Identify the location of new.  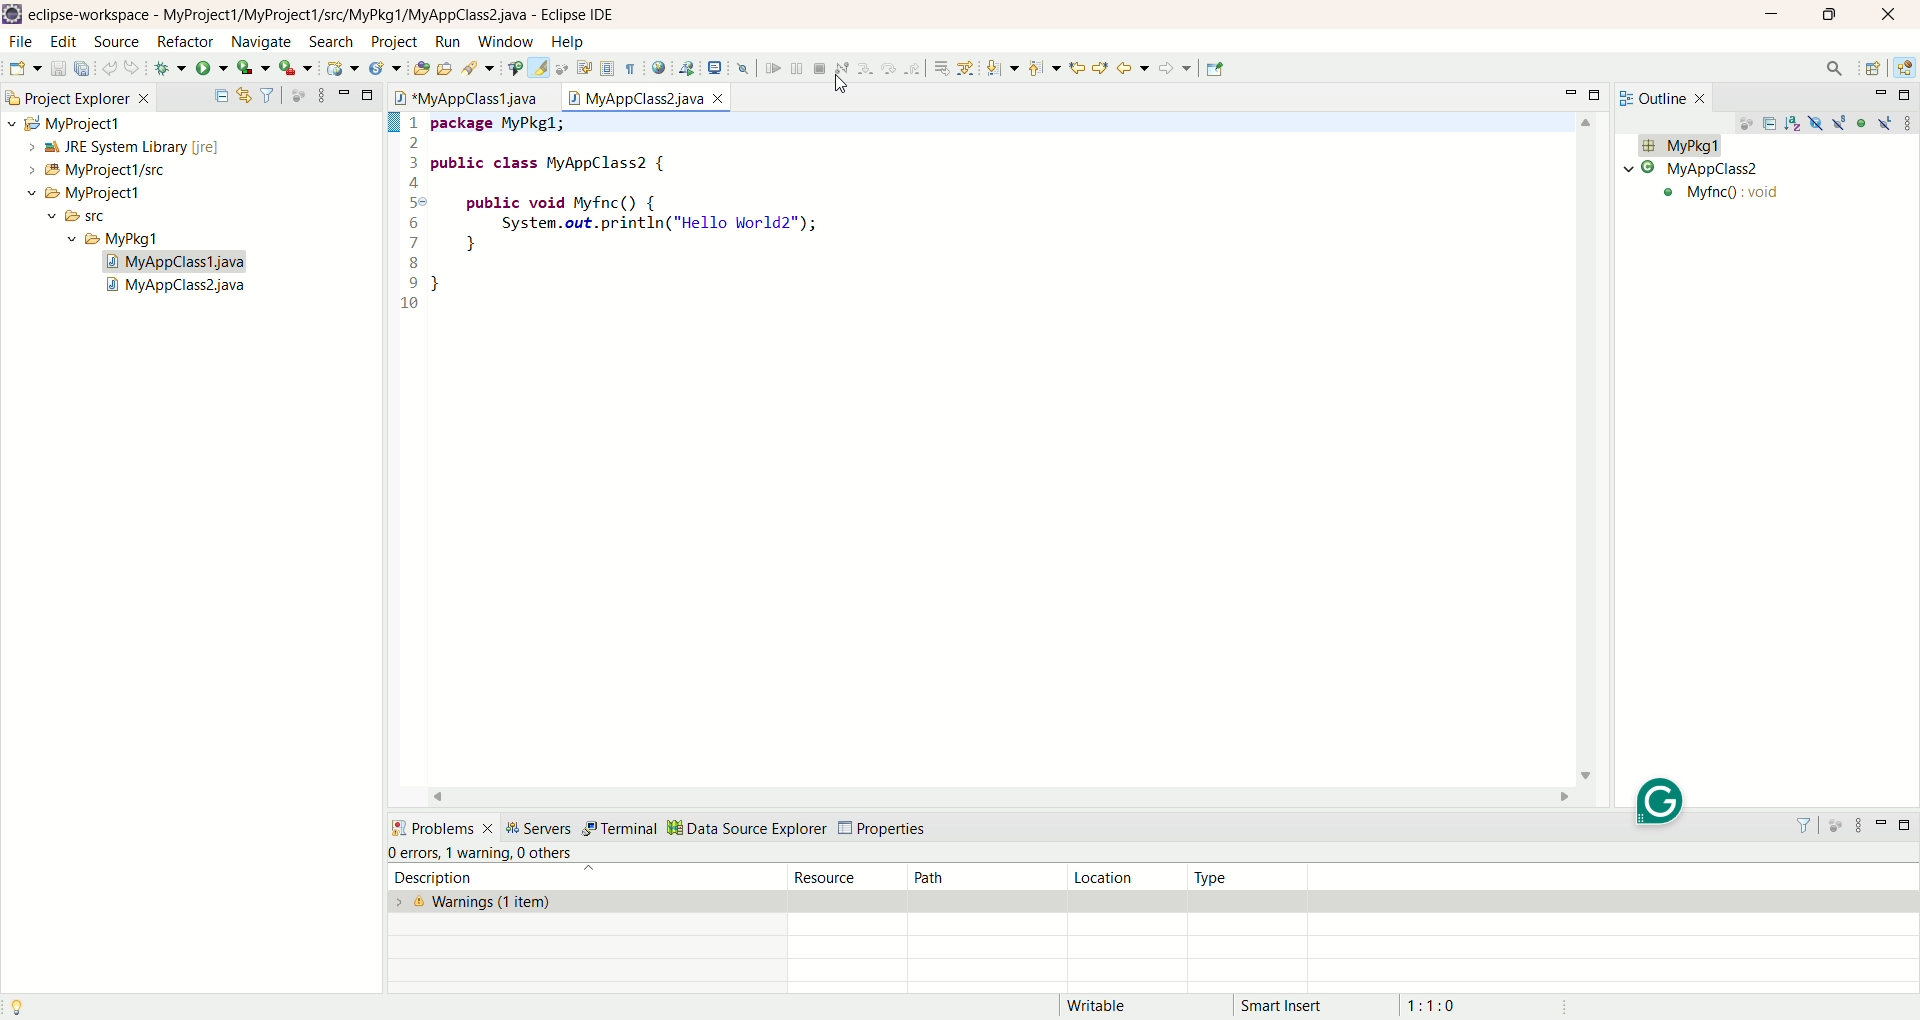
(24, 69).